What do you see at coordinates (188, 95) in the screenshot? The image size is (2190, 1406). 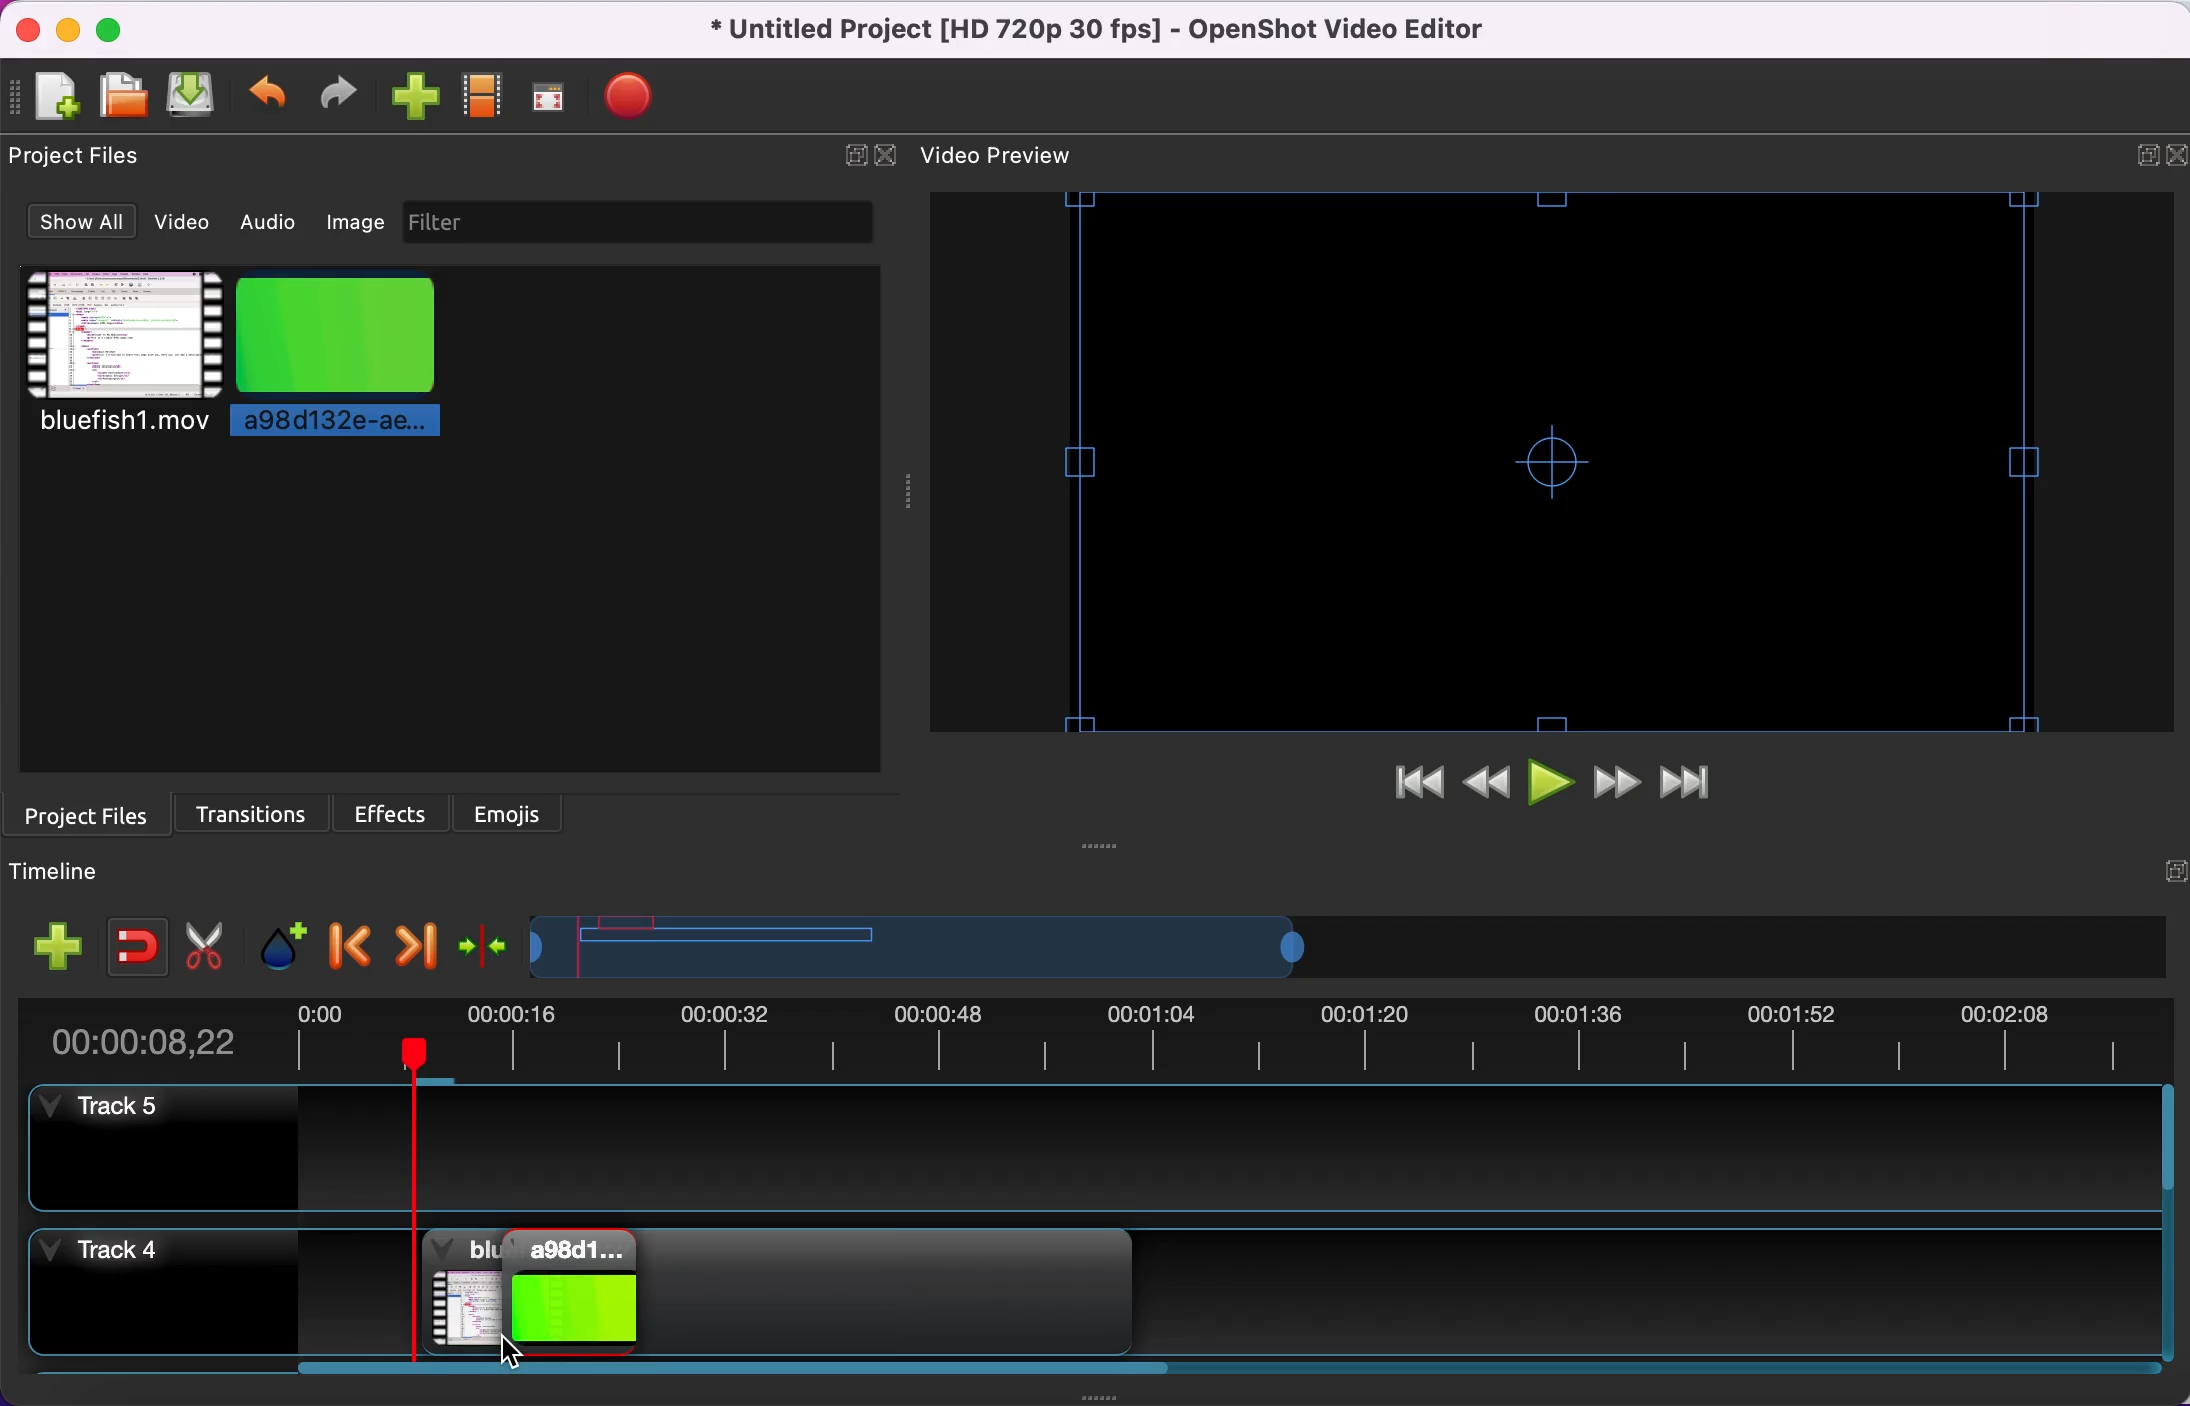 I see `save file` at bounding box center [188, 95].